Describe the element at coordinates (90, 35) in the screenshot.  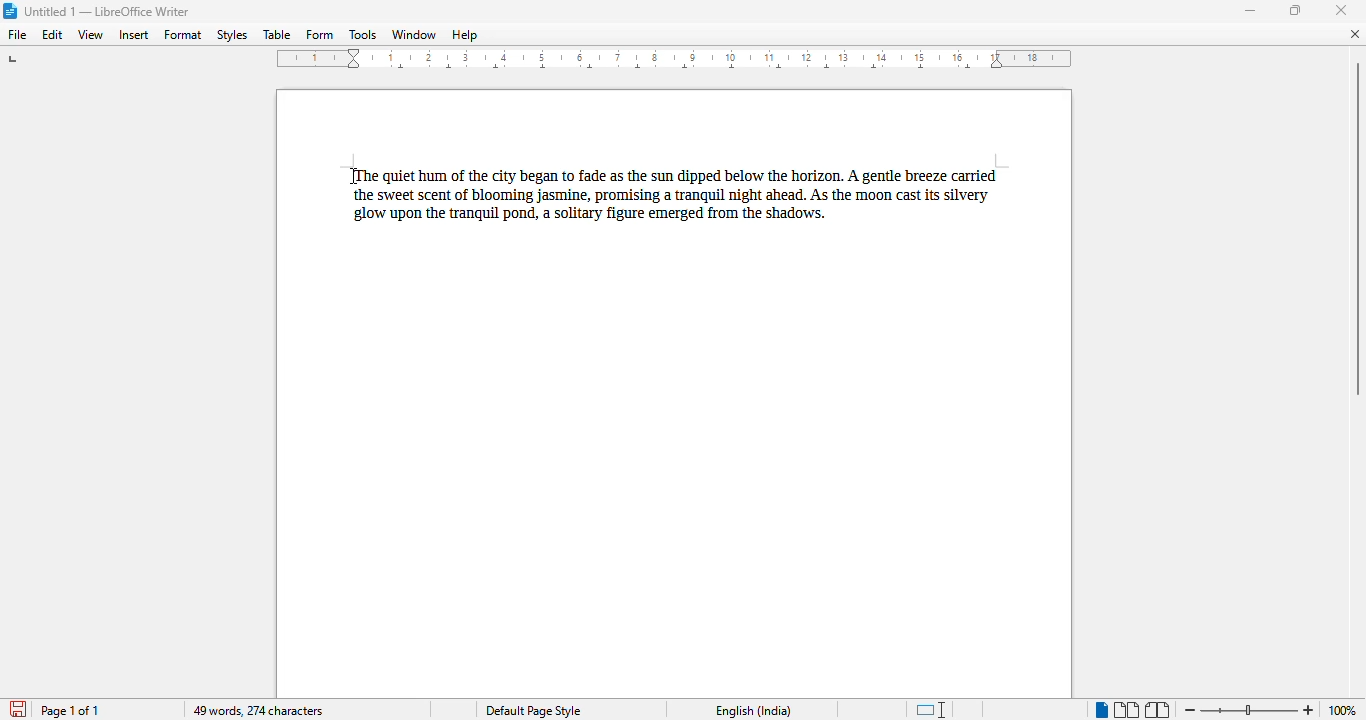
I see `view` at that location.